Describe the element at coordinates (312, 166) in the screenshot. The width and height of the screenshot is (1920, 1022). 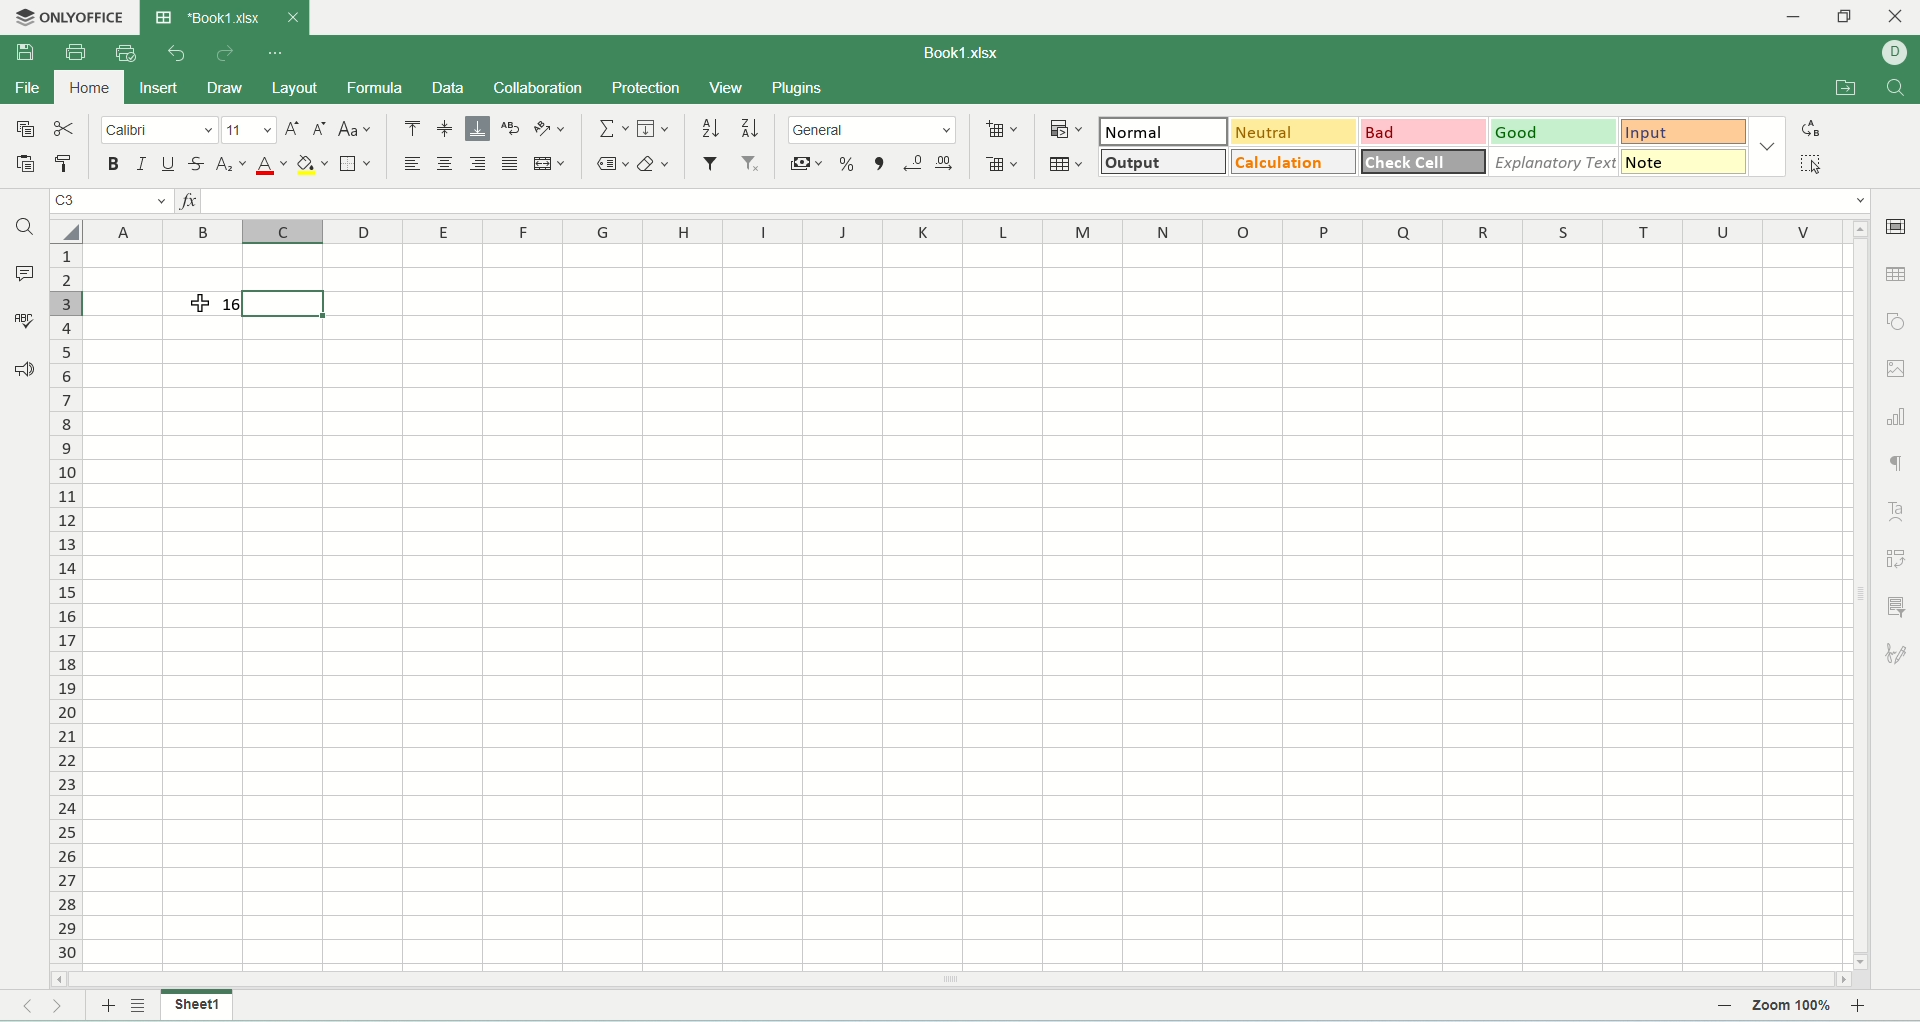
I see `fill color` at that location.